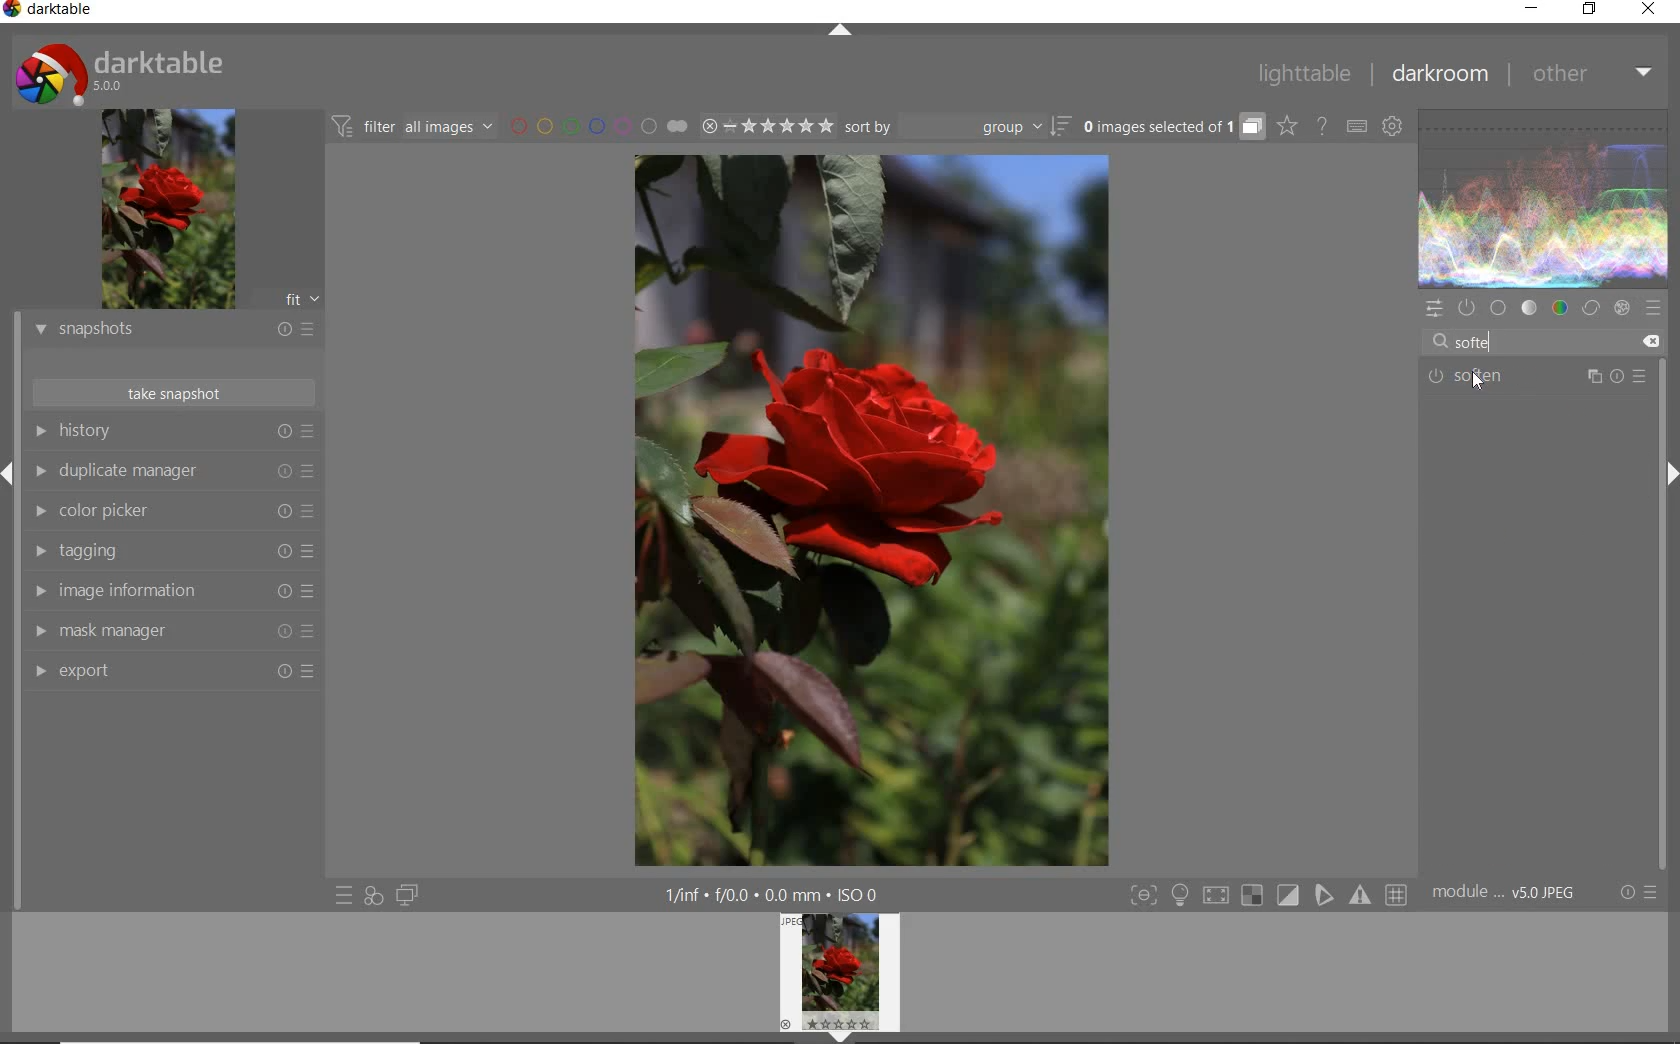 This screenshot has height=1044, width=1680. I want to click on Cursor, so click(1480, 384).